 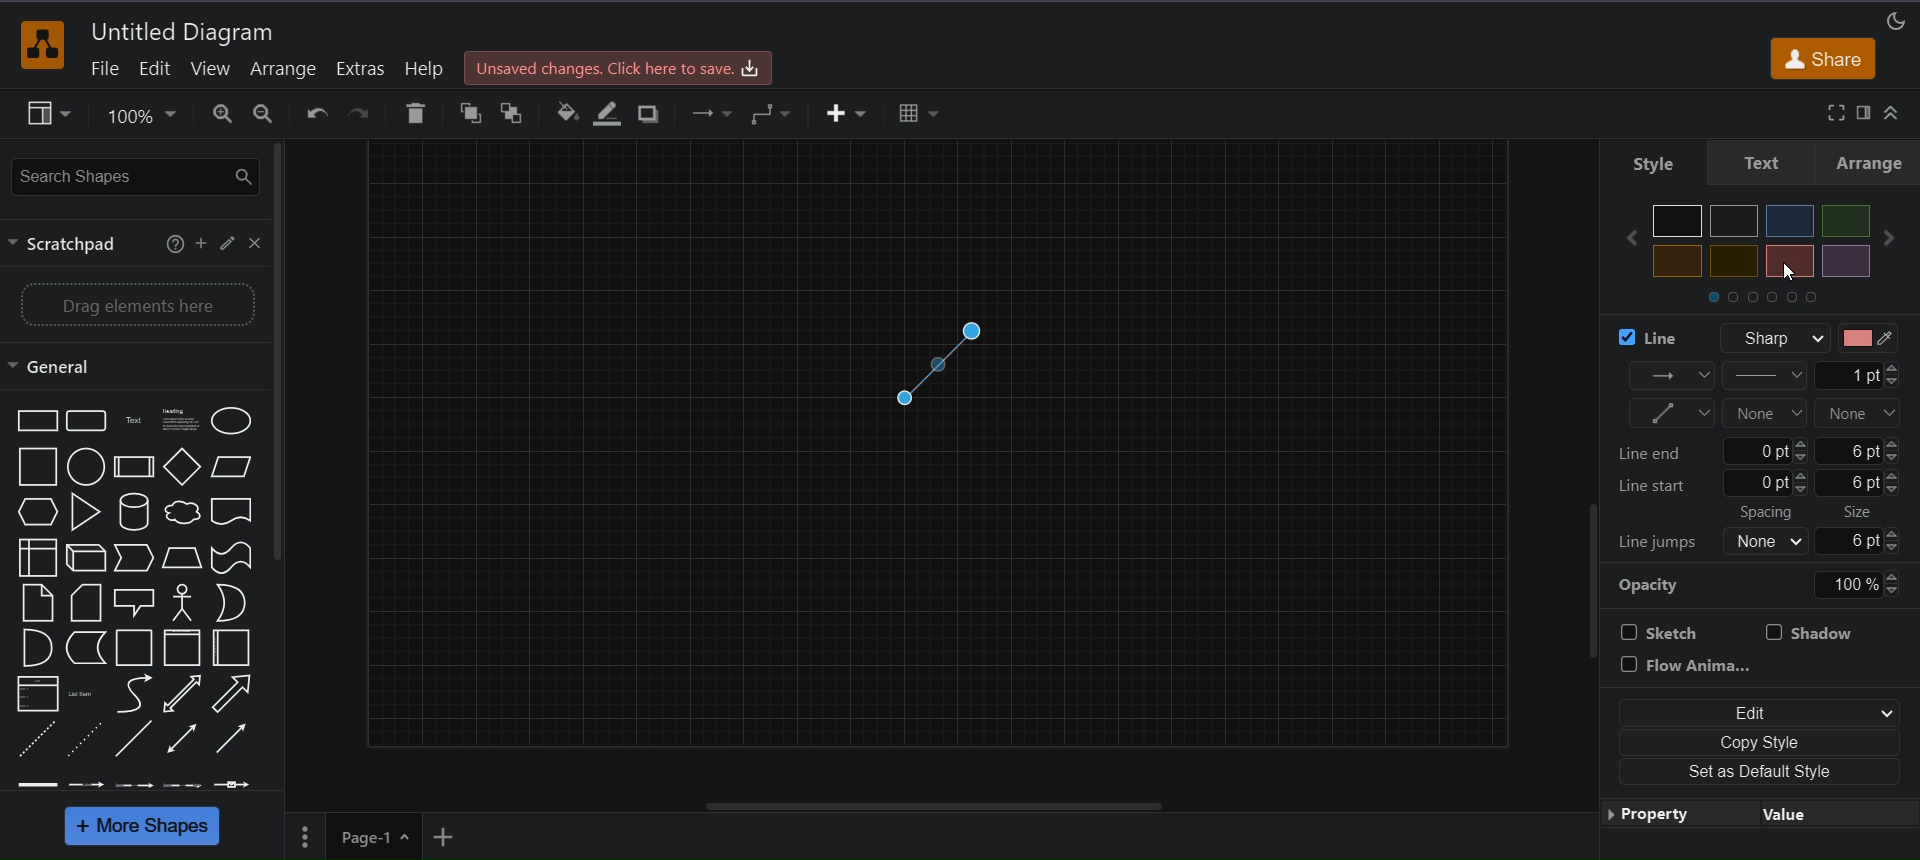 What do you see at coordinates (1867, 112) in the screenshot?
I see `format` at bounding box center [1867, 112].